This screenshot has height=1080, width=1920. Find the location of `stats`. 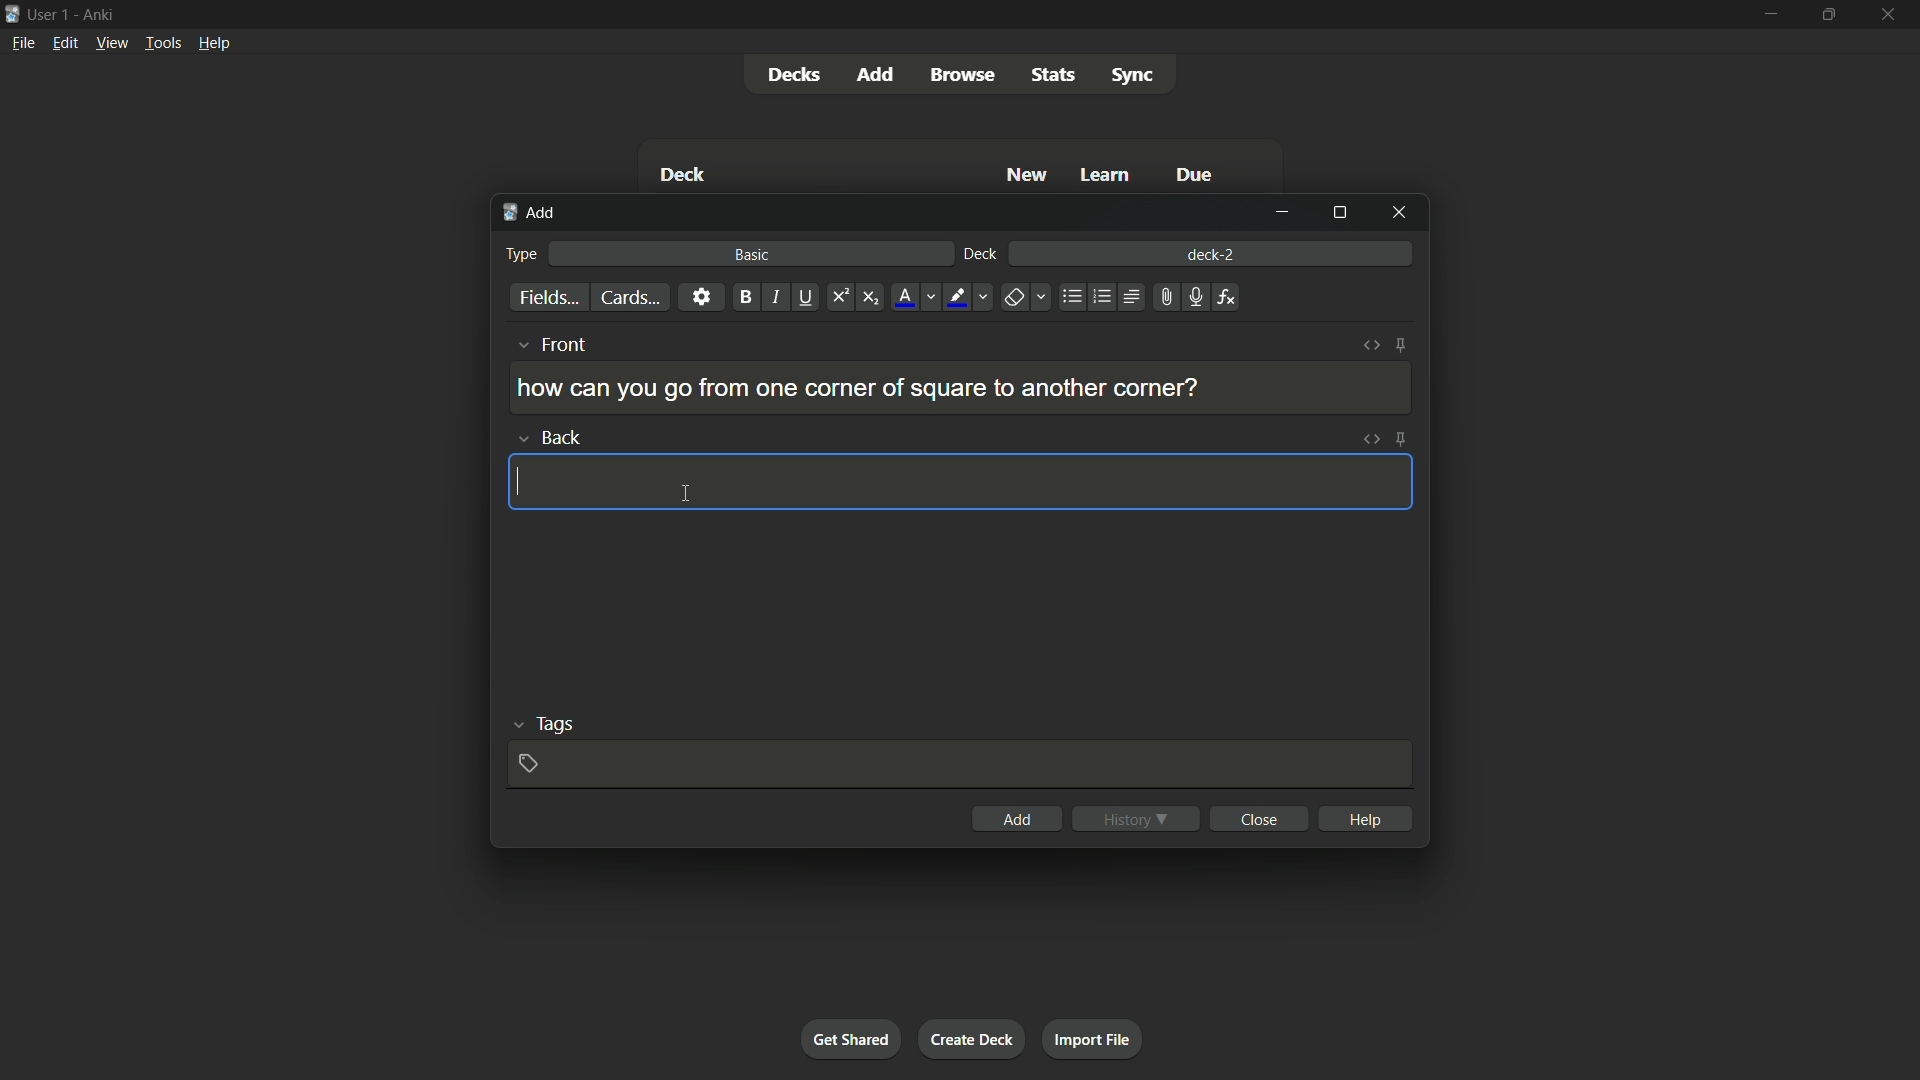

stats is located at coordinates (1053, 74).